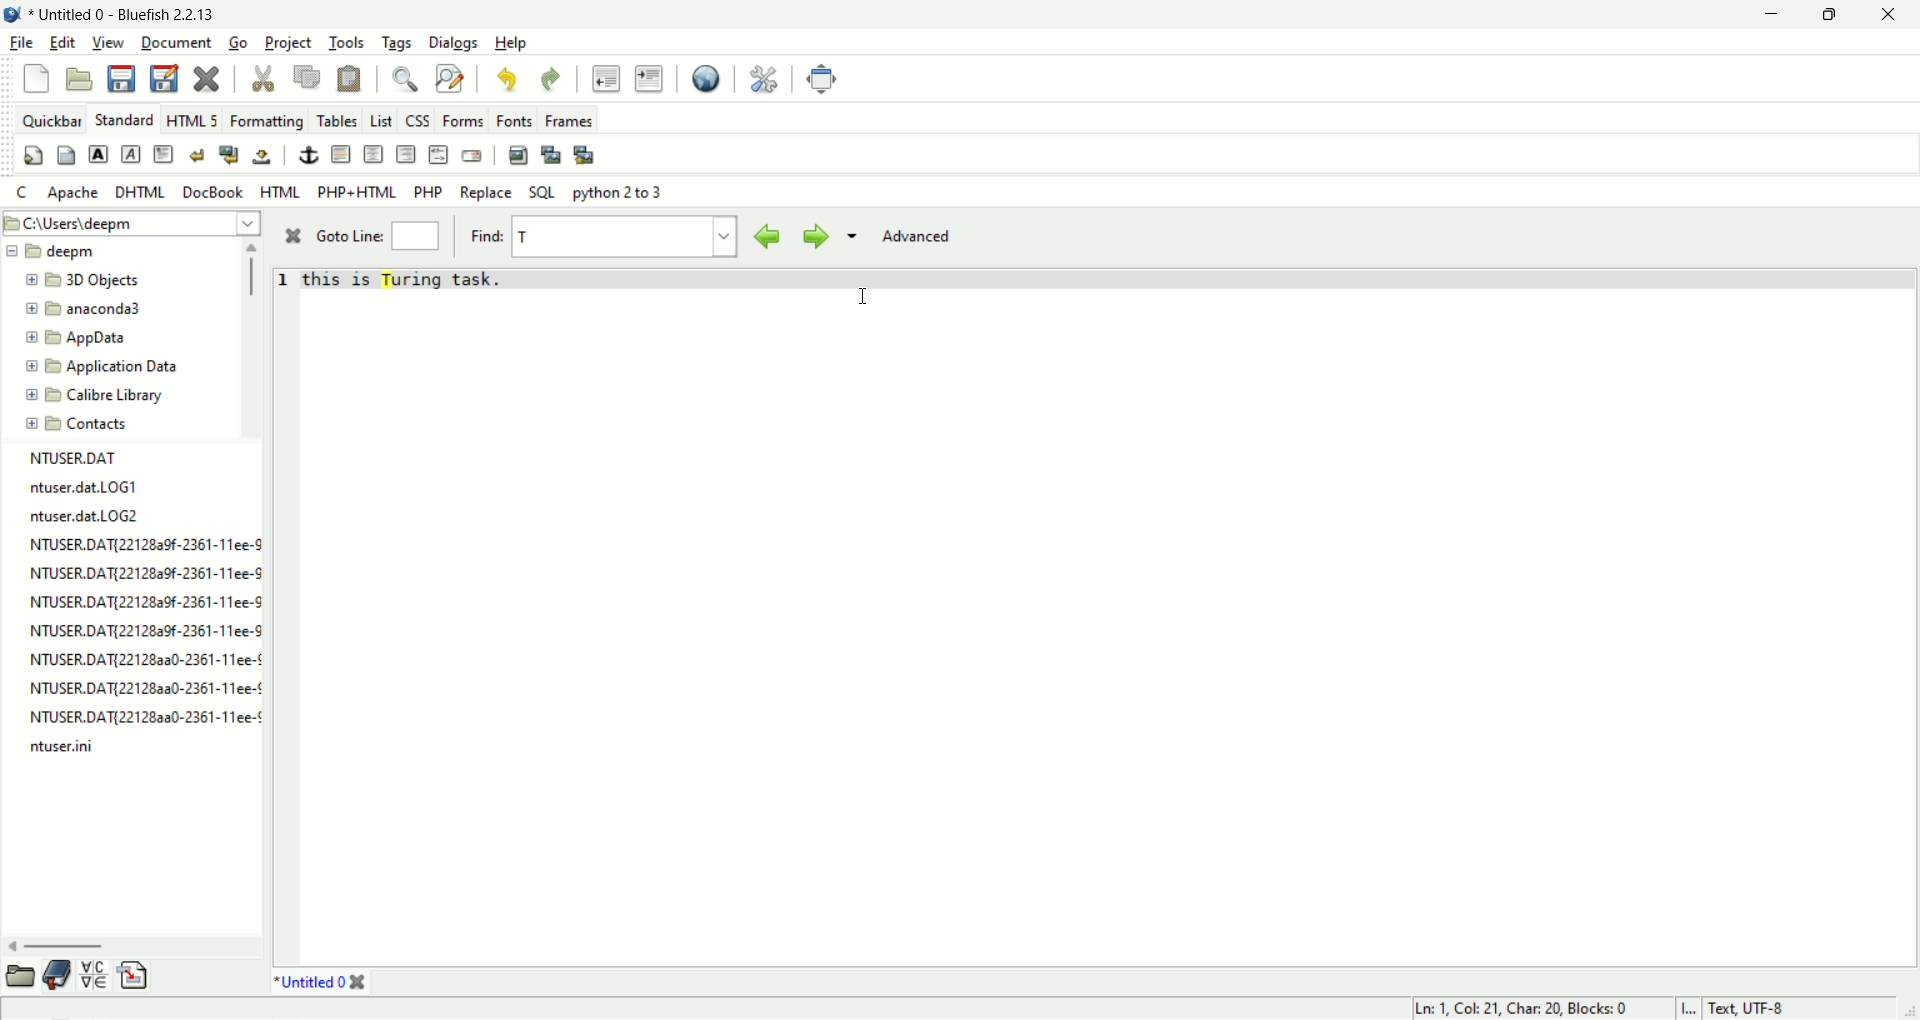  I want to click on mouse cursor, so click(867, 299).